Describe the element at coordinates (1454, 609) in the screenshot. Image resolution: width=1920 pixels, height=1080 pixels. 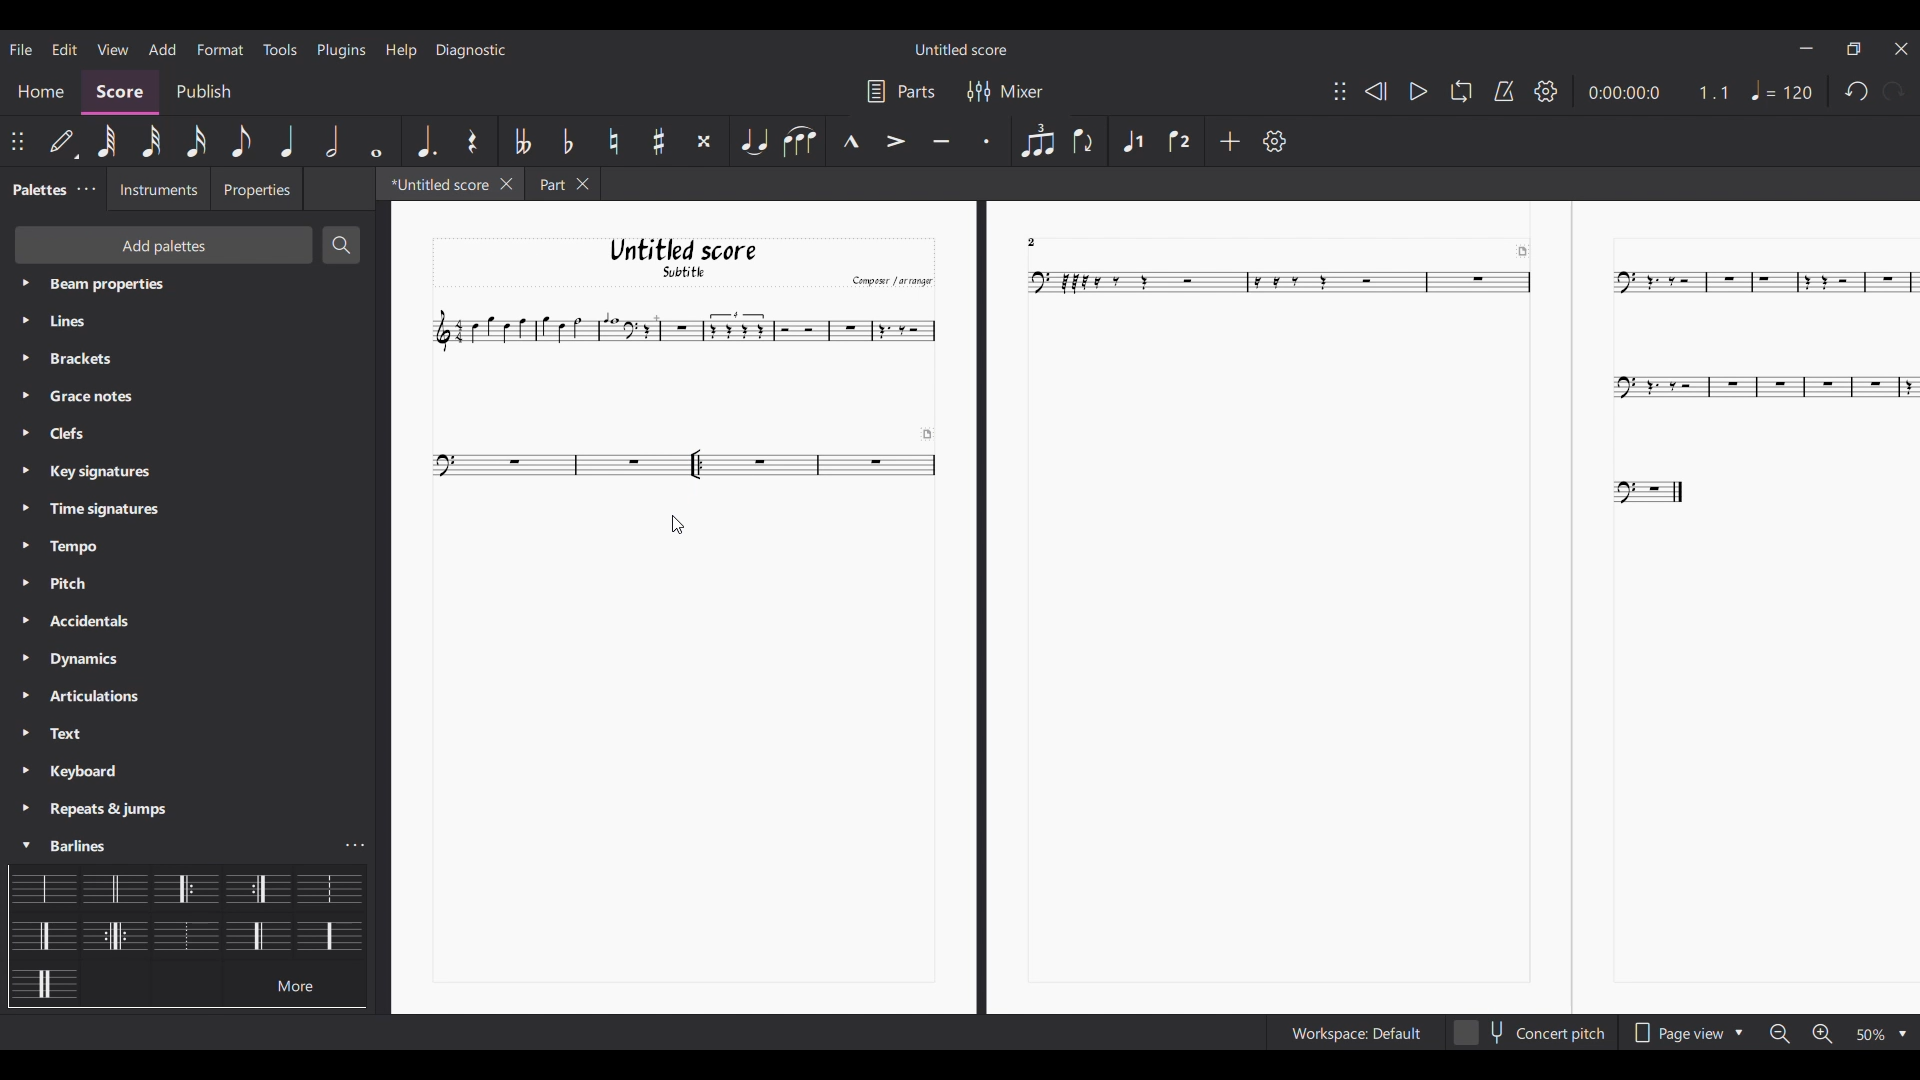
I see `Current score` at that location.